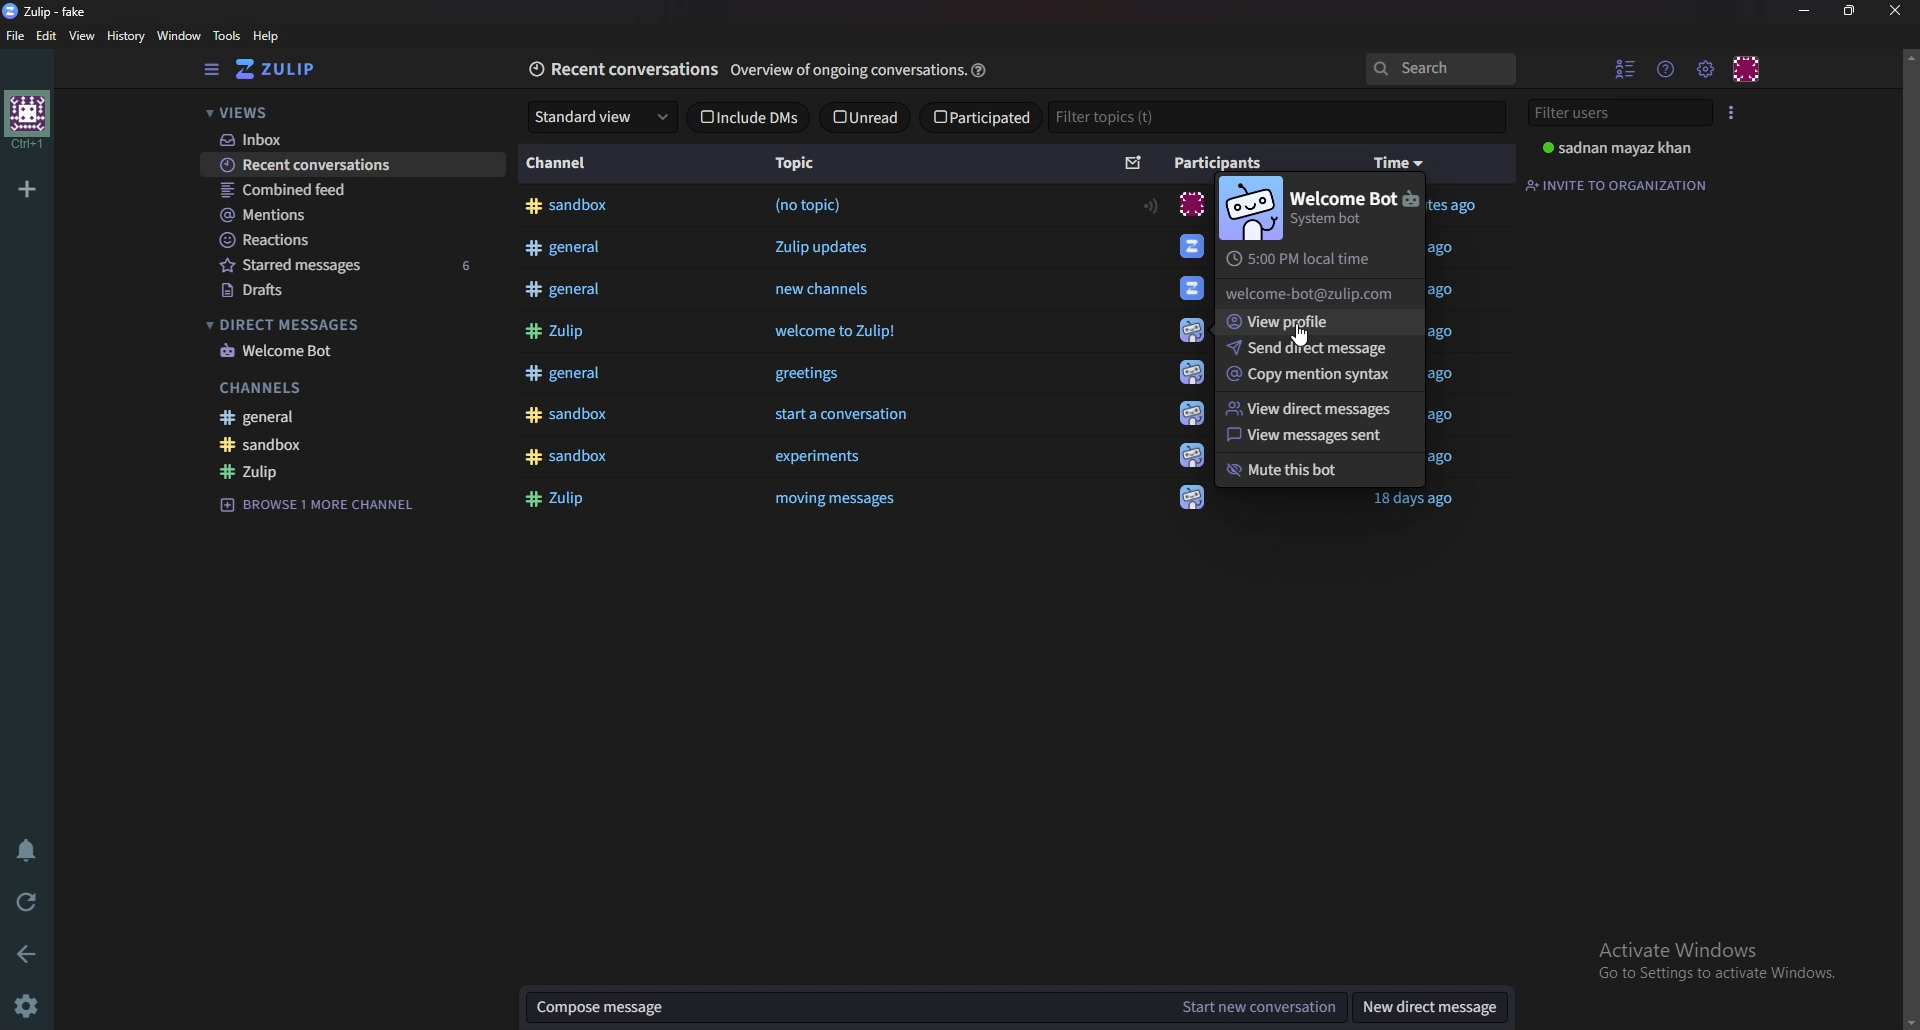 Image resolution: width=1920 pixels, height=1030 pixels. I want to click on reactions, so click(349, 241).